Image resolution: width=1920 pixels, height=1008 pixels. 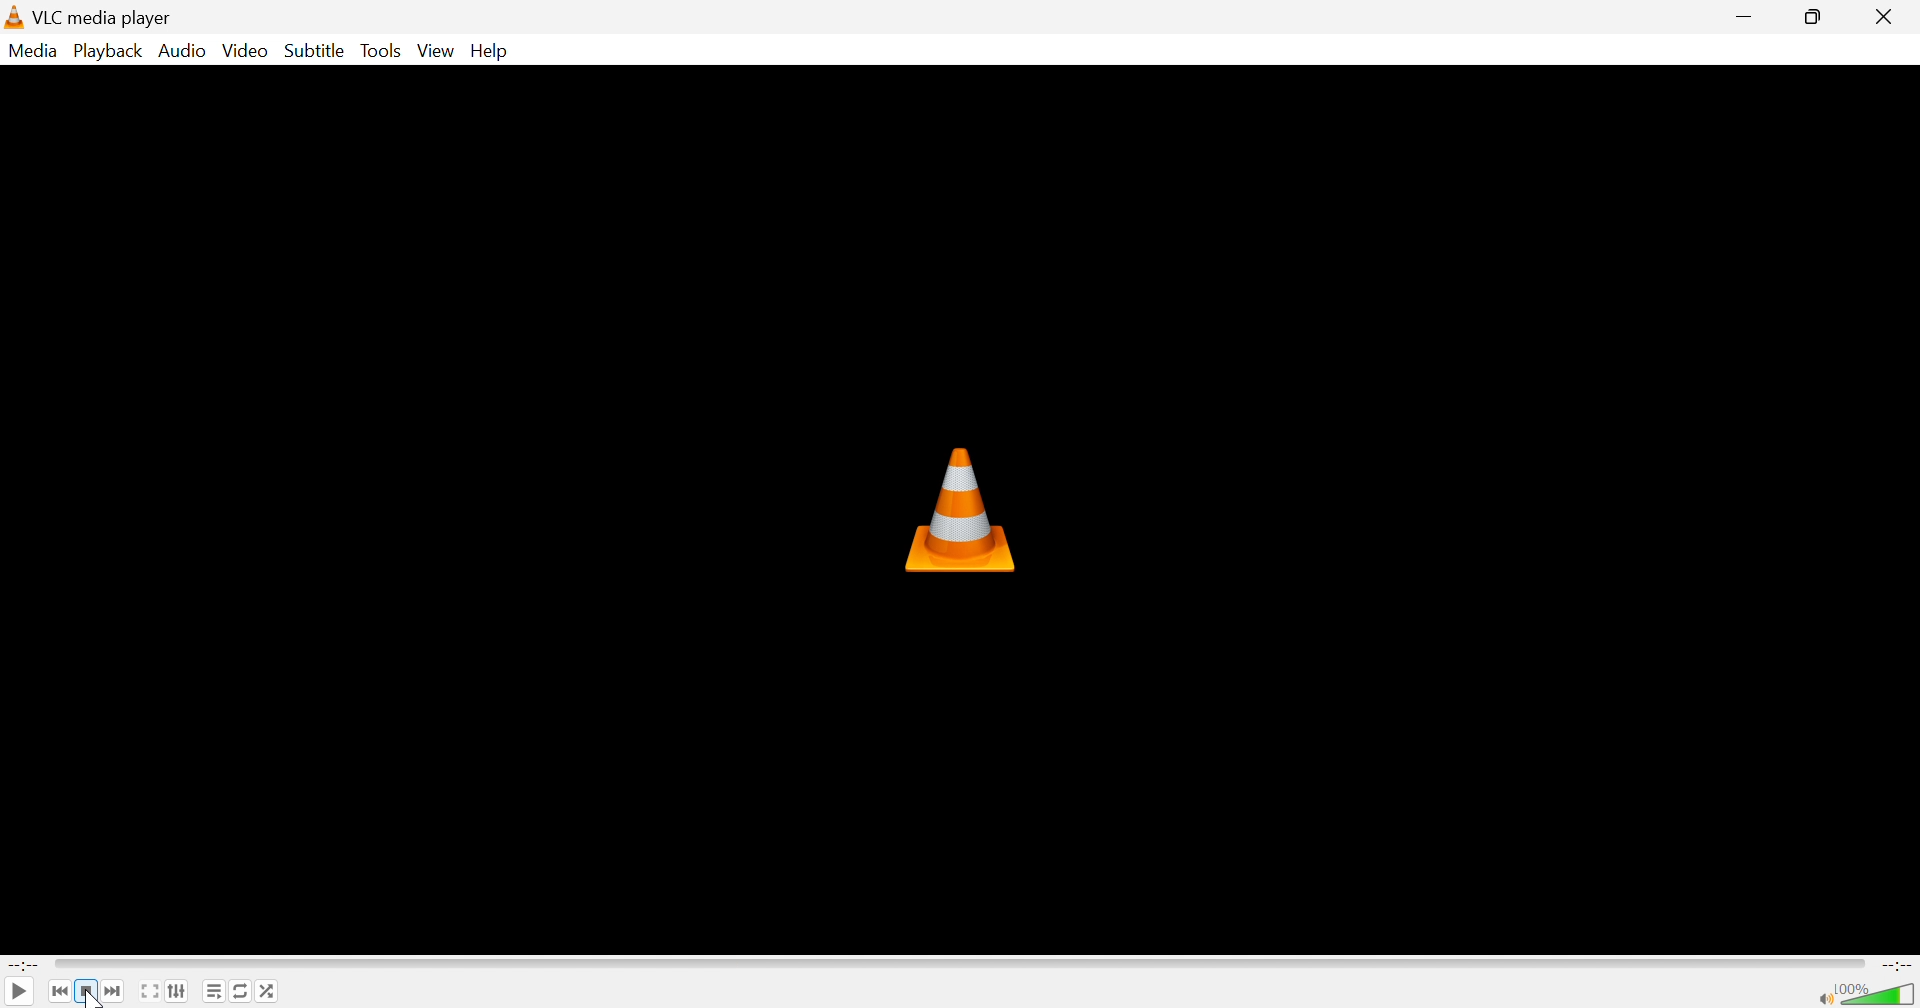 What do you see at coordinates (964, 508) in the screenshot?
I see `VLC media player icon` at bounding box center [964, 508].